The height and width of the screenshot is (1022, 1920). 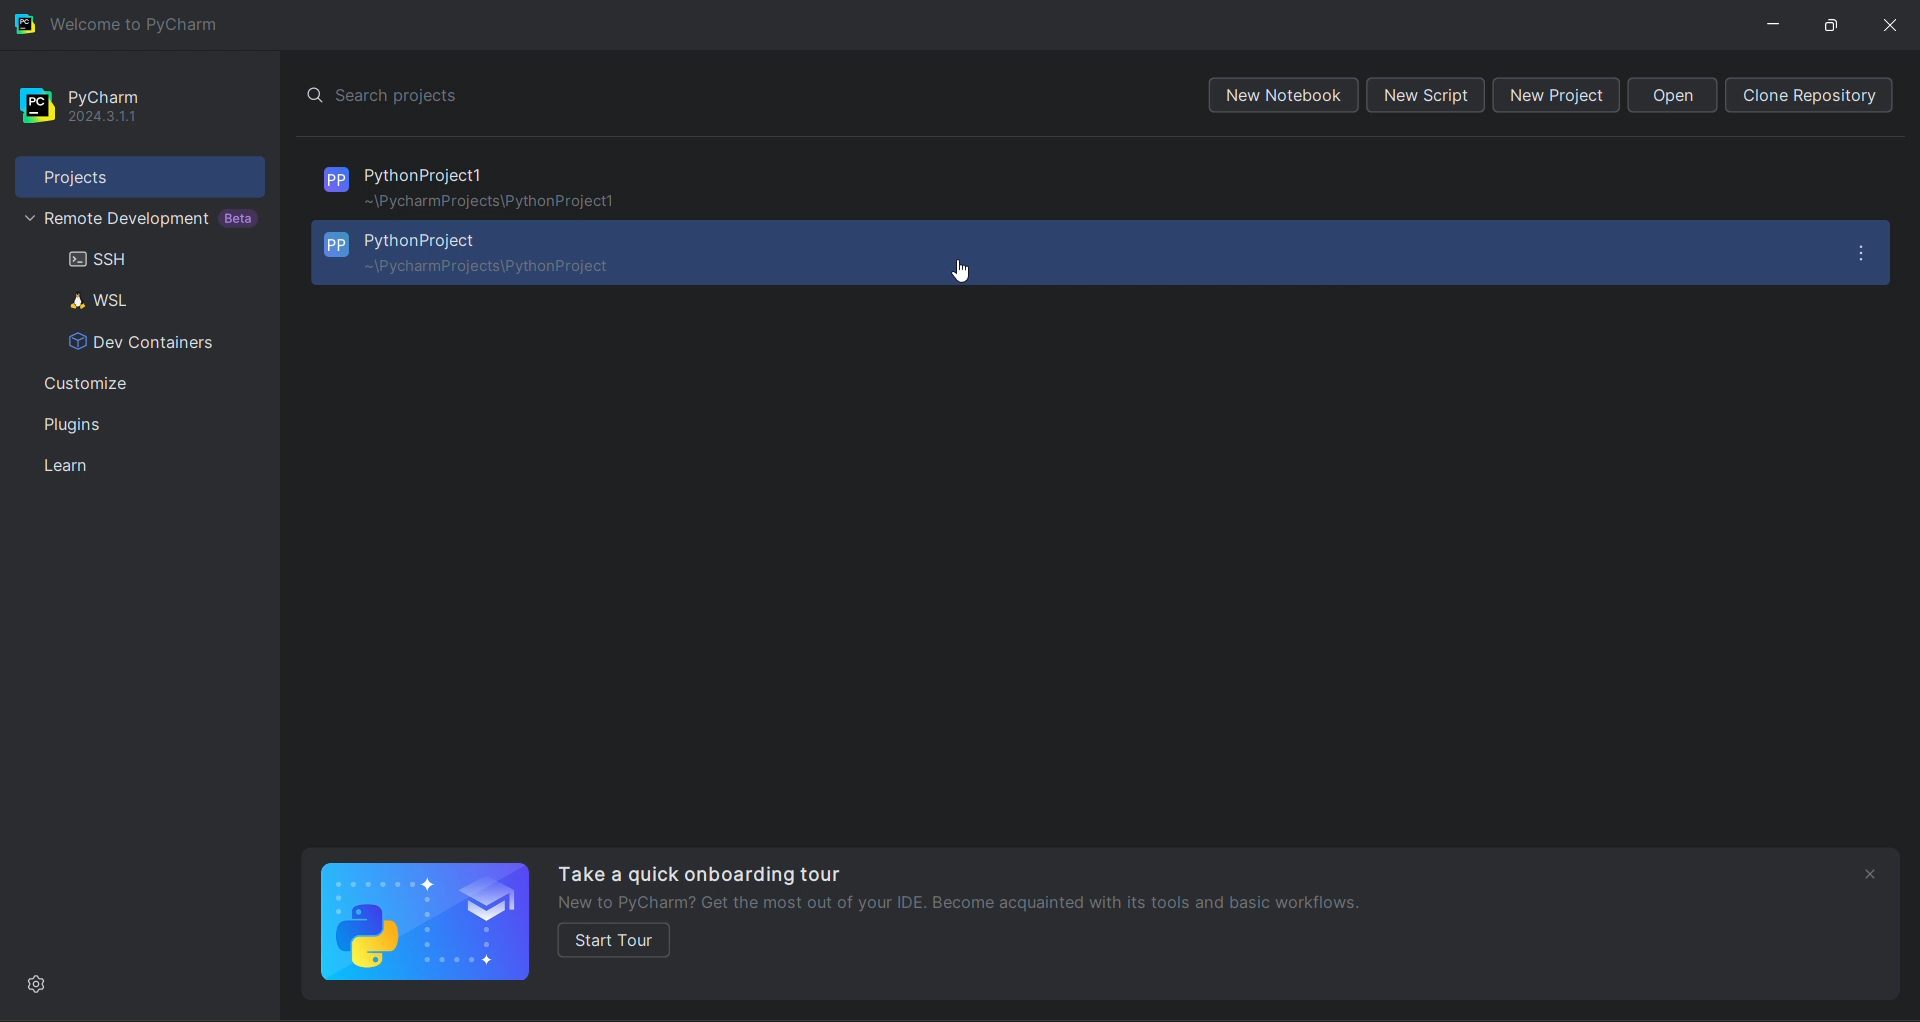 What do you see at coordinates (1067, 252) in the screenshot?
I see `project2` at bounding box center [1067, 252].